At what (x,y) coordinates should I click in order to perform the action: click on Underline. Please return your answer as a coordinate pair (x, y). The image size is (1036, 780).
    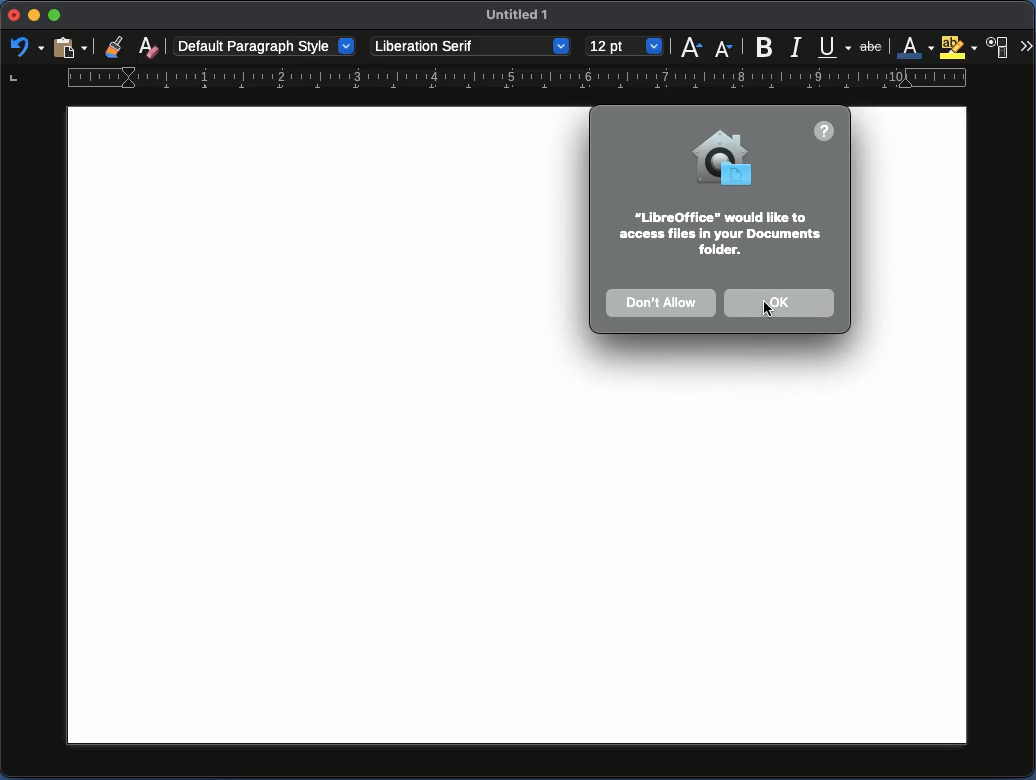
    Looking at the image, I should click on (835, 46).